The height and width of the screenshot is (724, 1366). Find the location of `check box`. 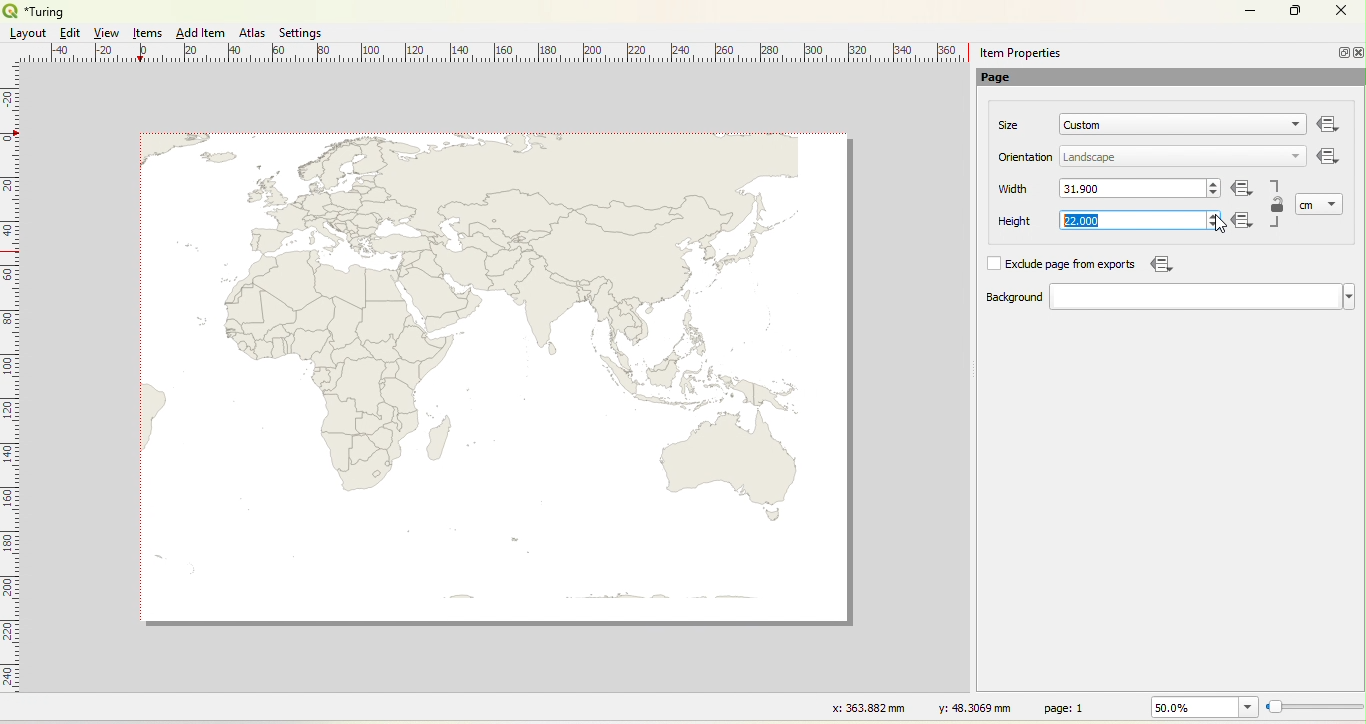

check box is located at coordinates (993, 264).